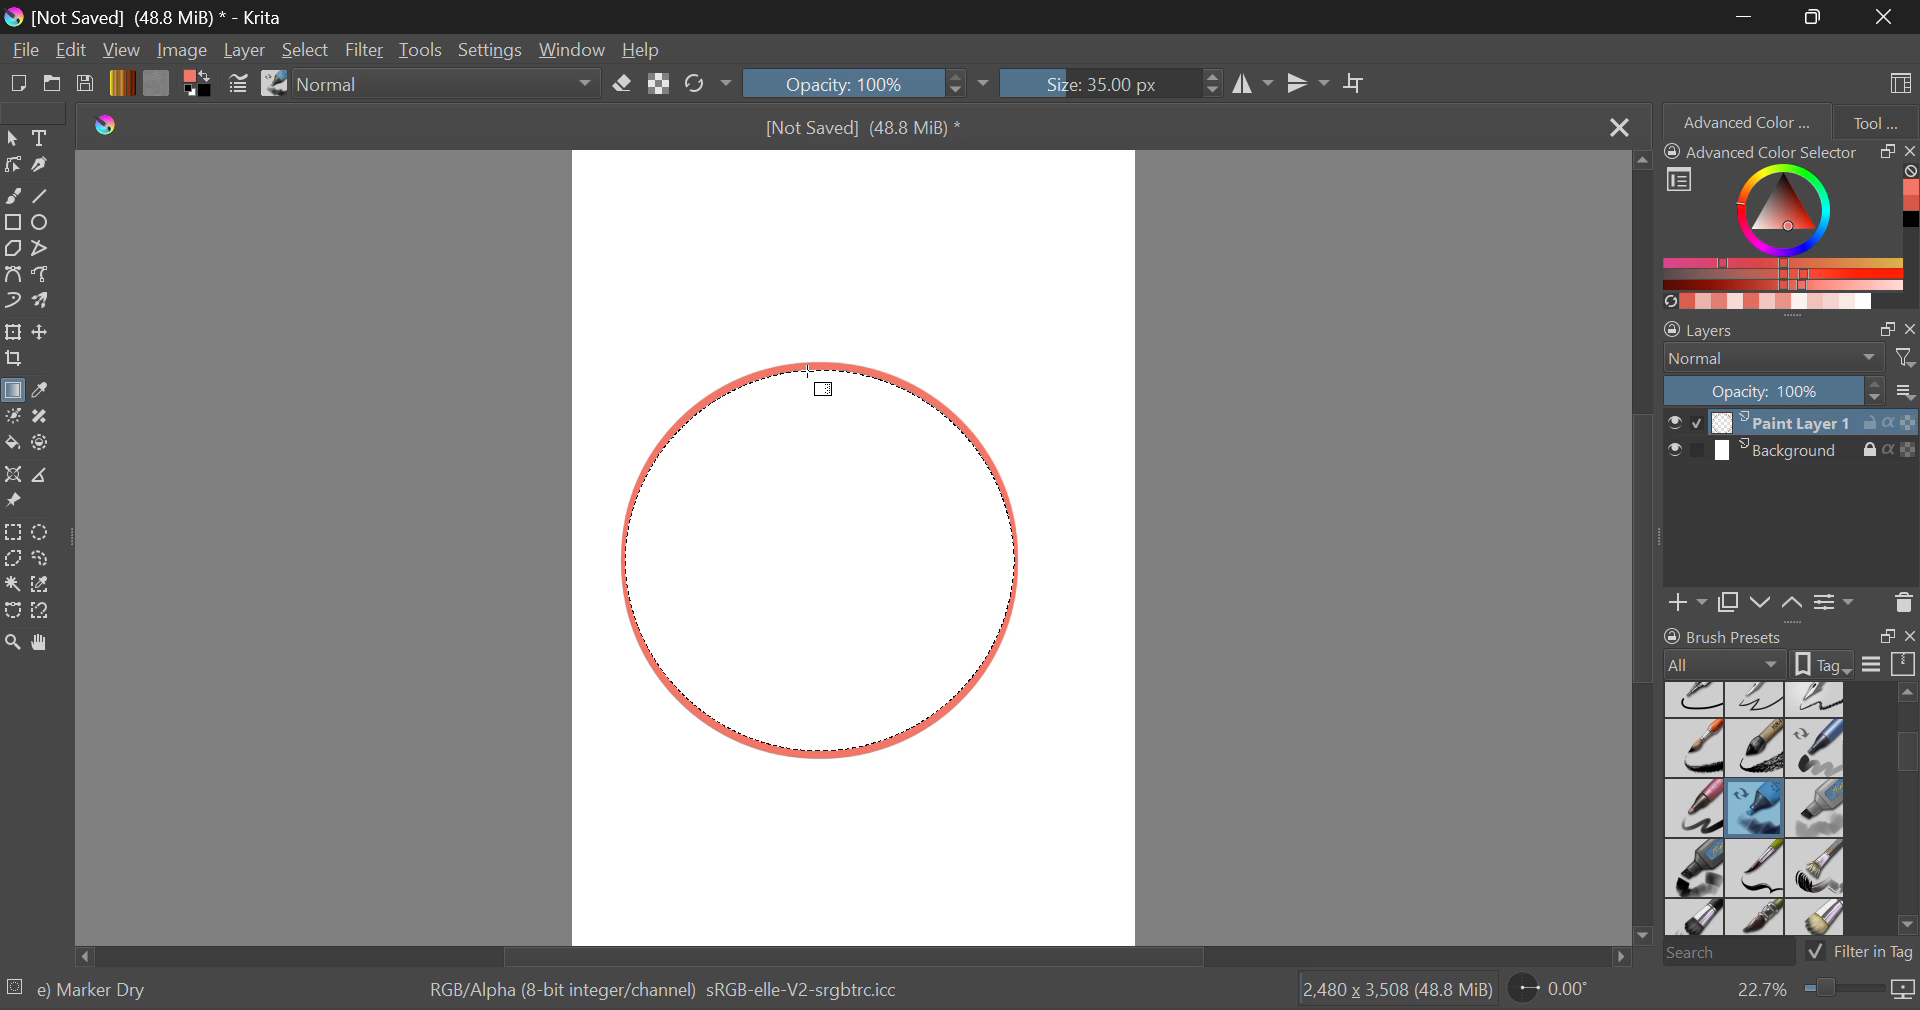  Describe the element at coordinates (244, 50) in the screenshot. I see `Layer` at that location.